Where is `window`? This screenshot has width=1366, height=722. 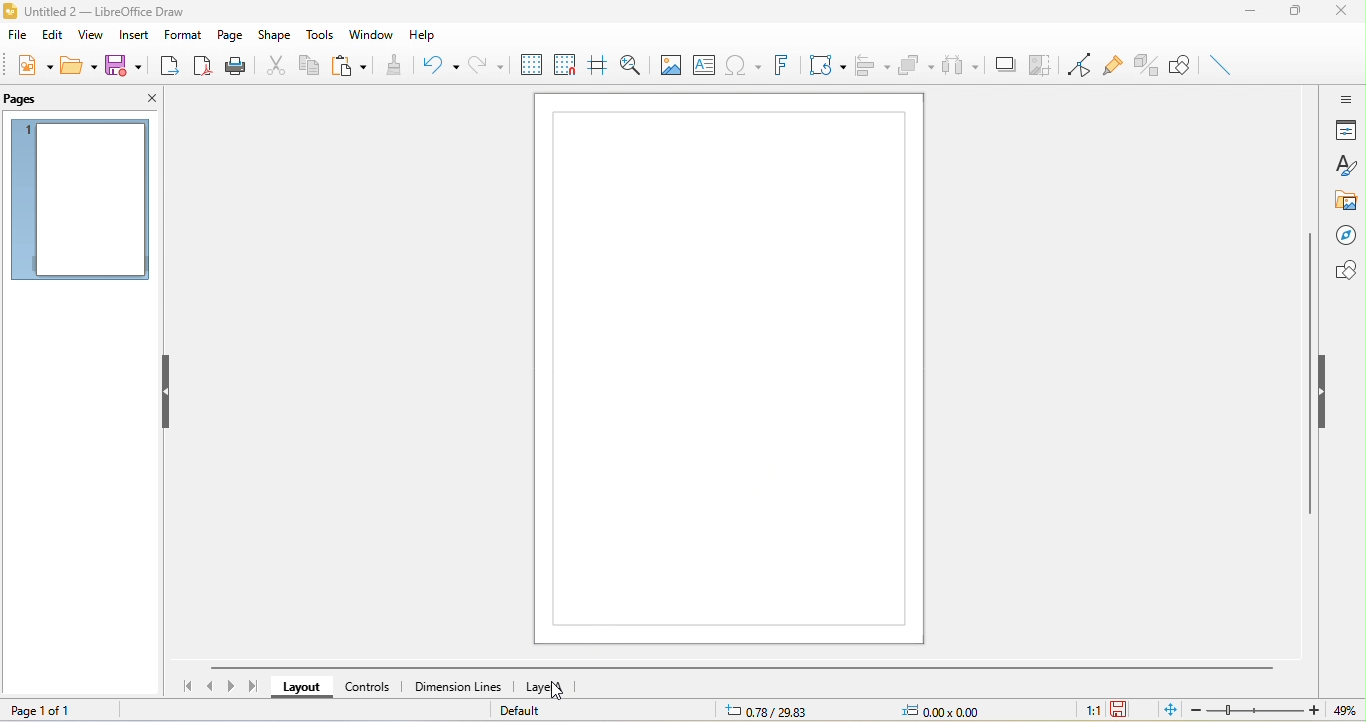
window is located at coordinates (373, 34).